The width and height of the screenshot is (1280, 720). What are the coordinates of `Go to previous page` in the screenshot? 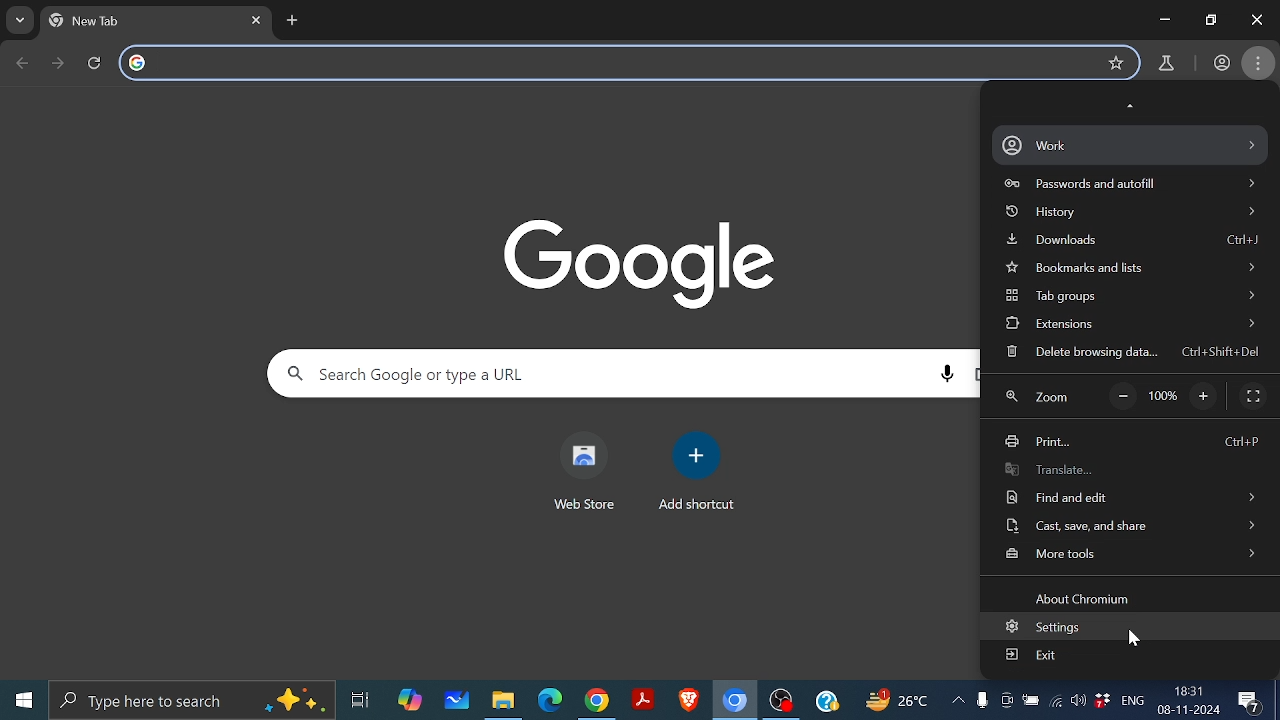 It's located at (24, 63).